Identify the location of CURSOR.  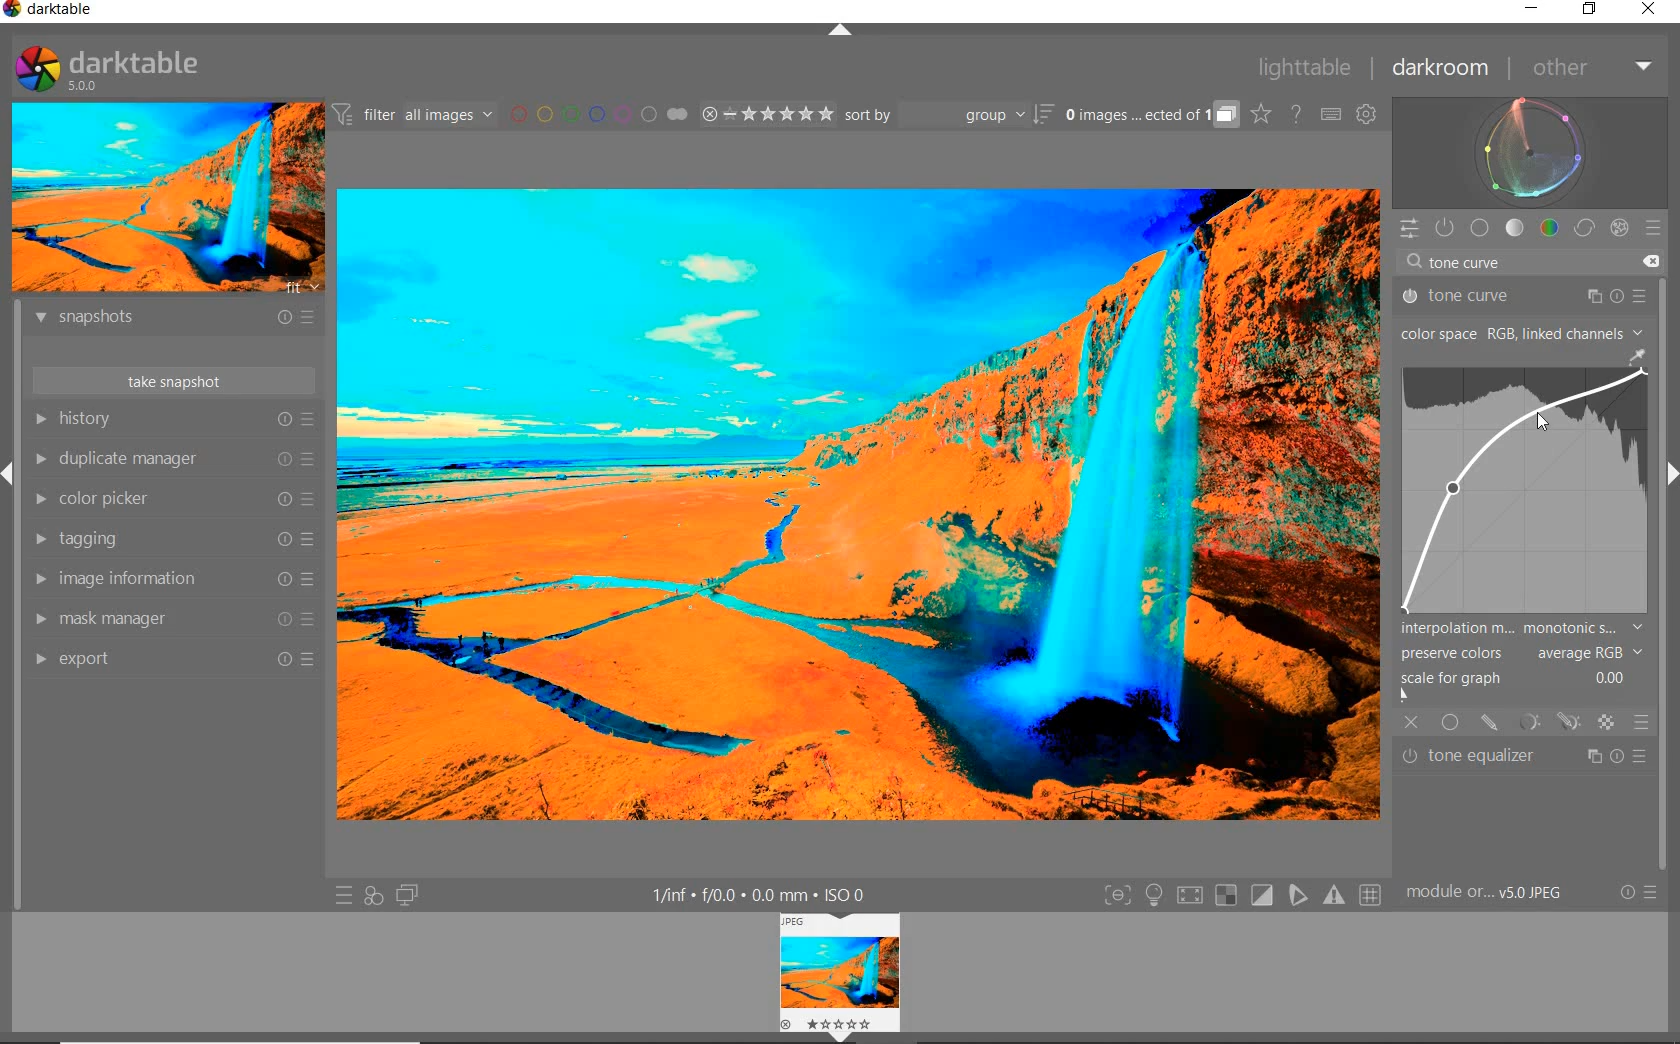
(1456, 490).